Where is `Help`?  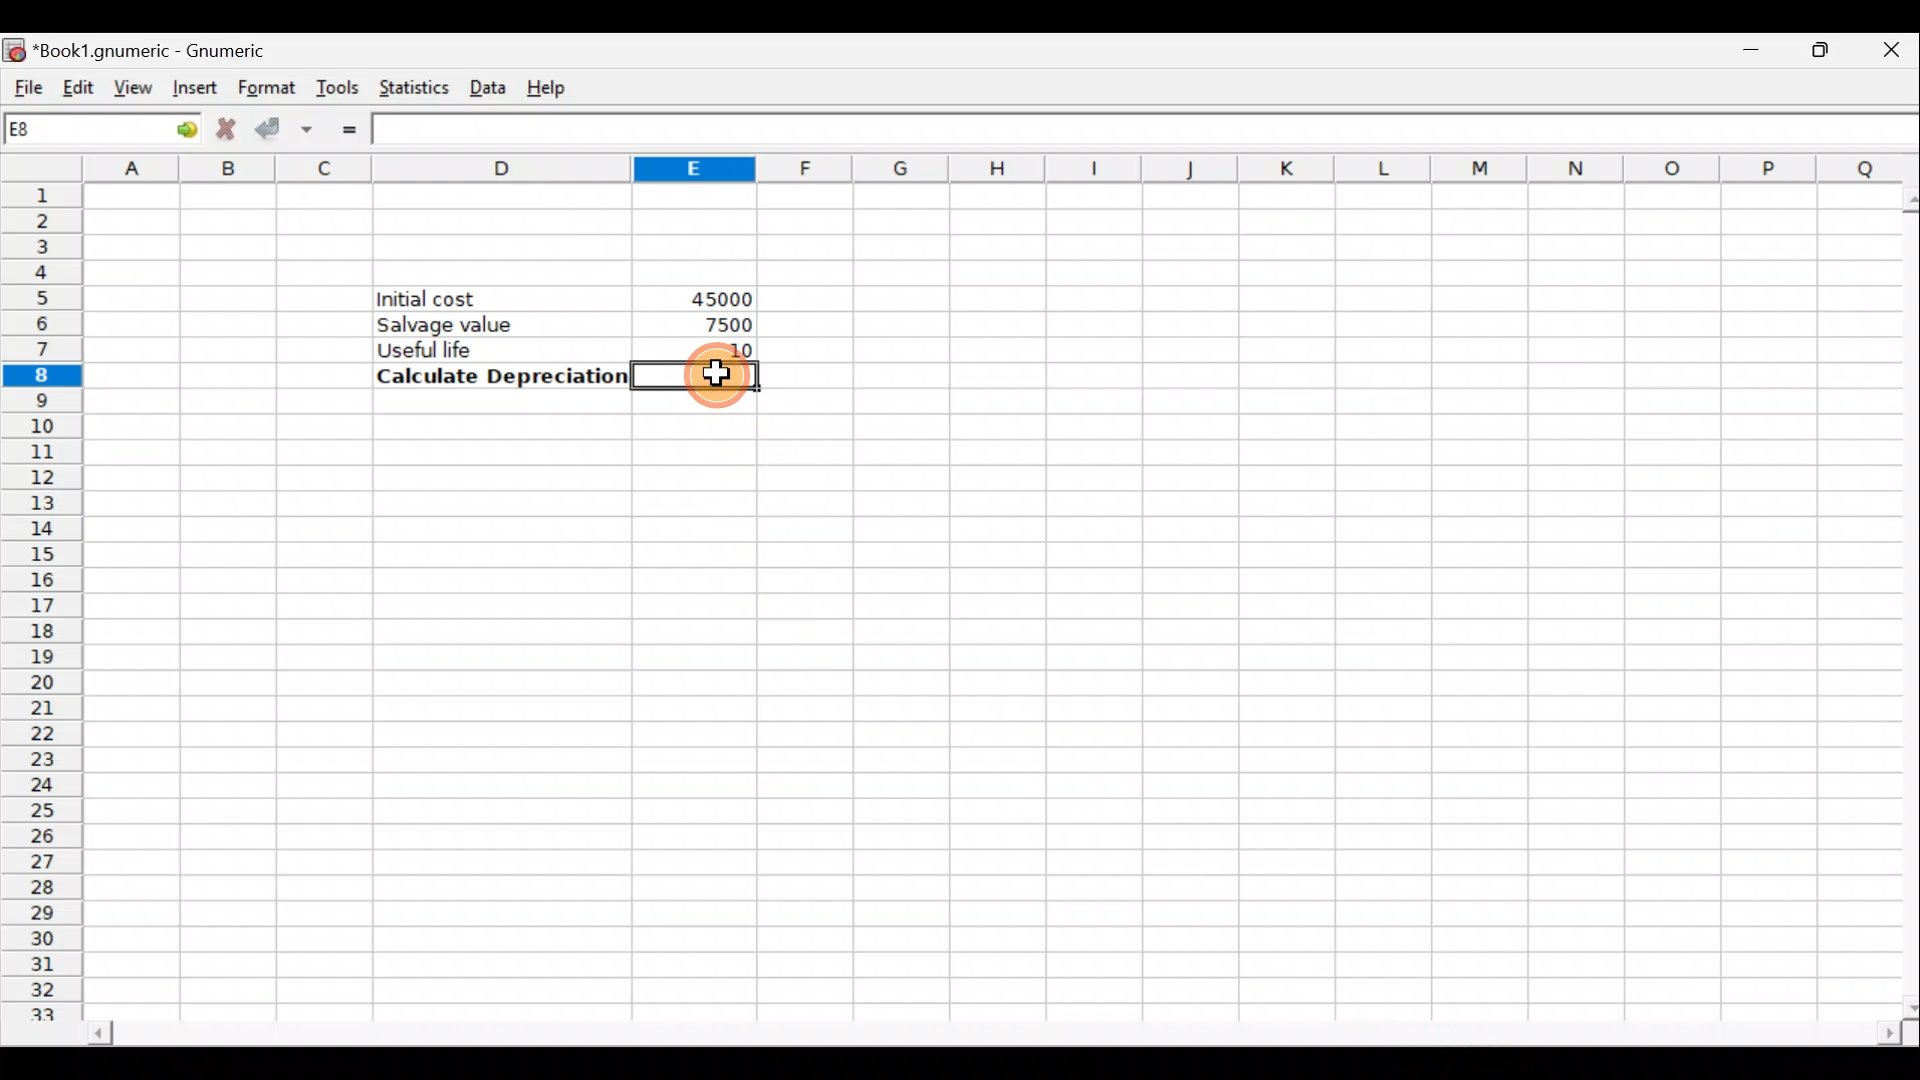 Help is located at coordinates (558, 86).